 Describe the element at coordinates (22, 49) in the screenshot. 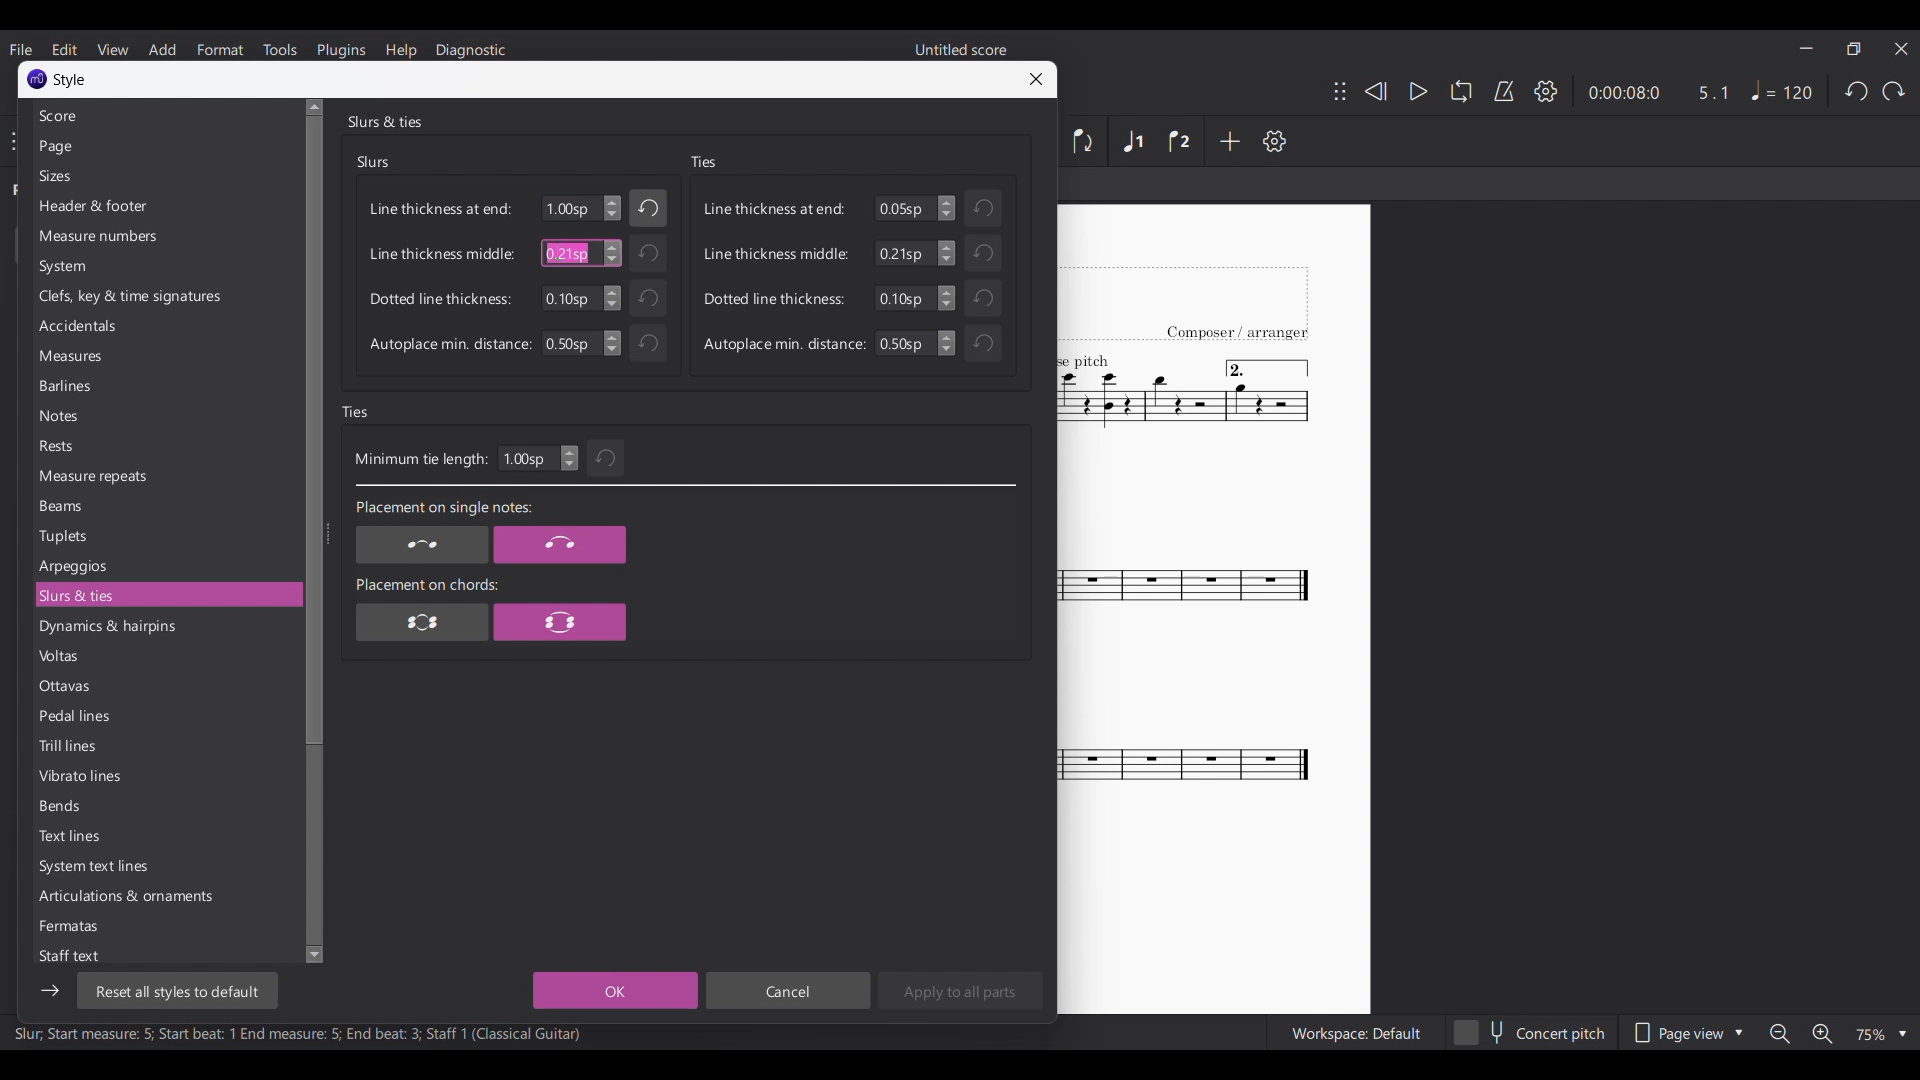

I see `File menu` at that location.